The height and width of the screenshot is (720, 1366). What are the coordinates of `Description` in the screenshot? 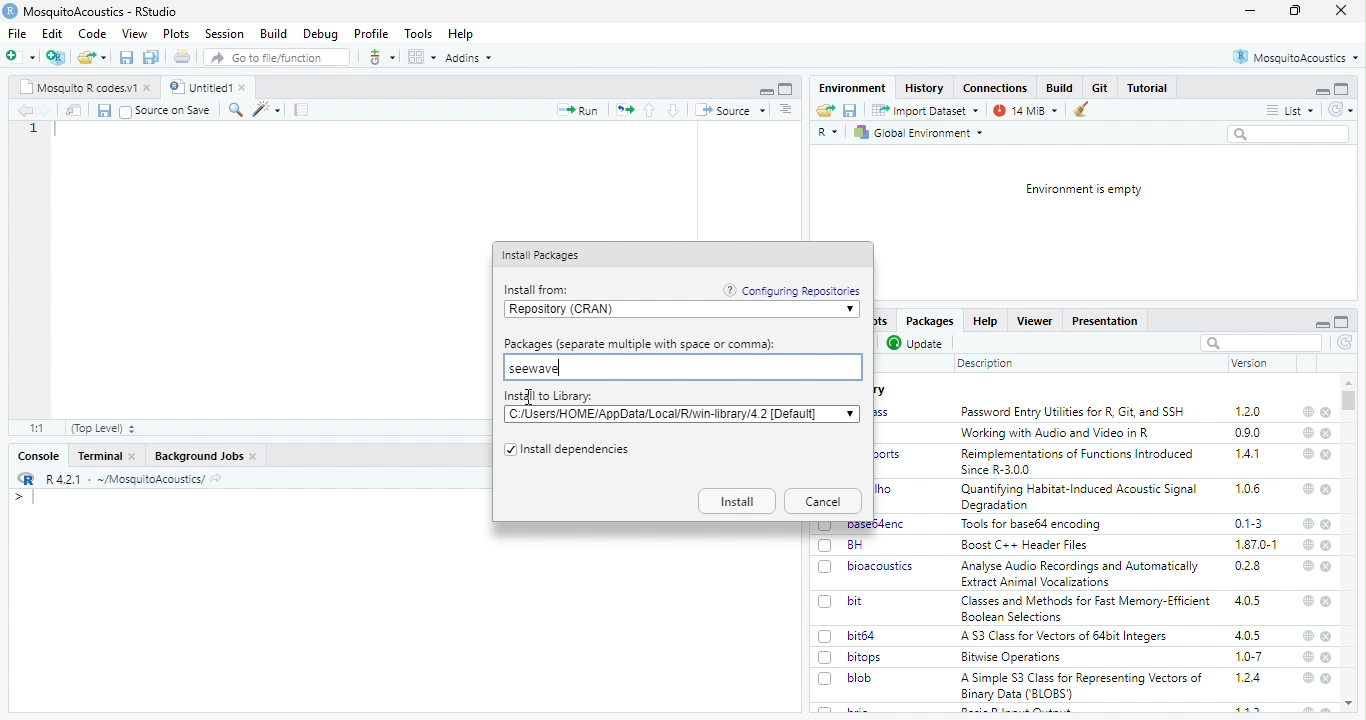 It's located at (986, 365).